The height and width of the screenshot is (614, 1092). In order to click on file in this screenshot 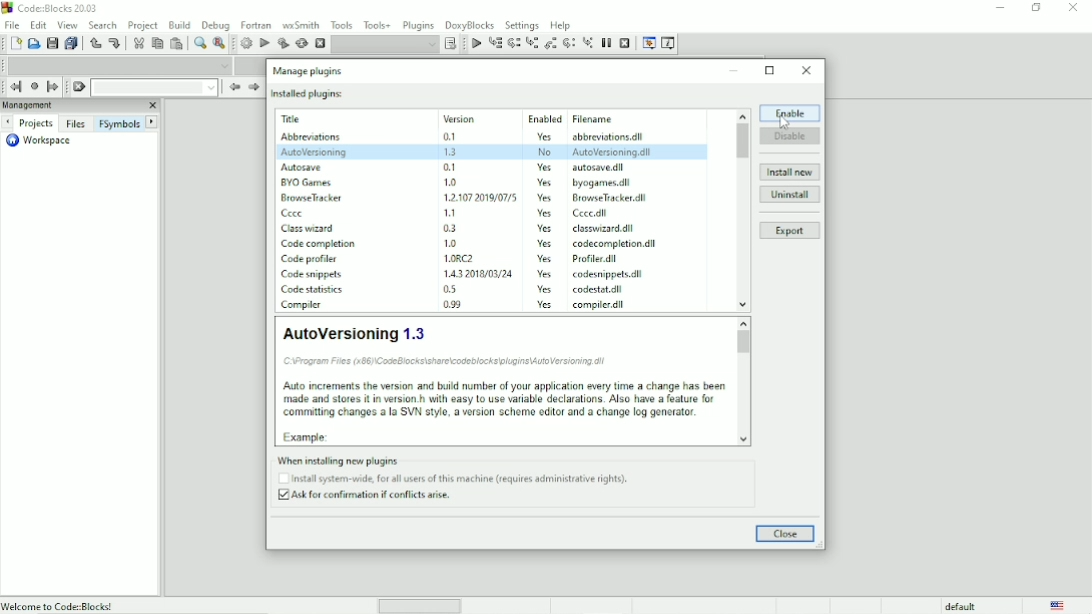, I will do `click(589, 214)`.